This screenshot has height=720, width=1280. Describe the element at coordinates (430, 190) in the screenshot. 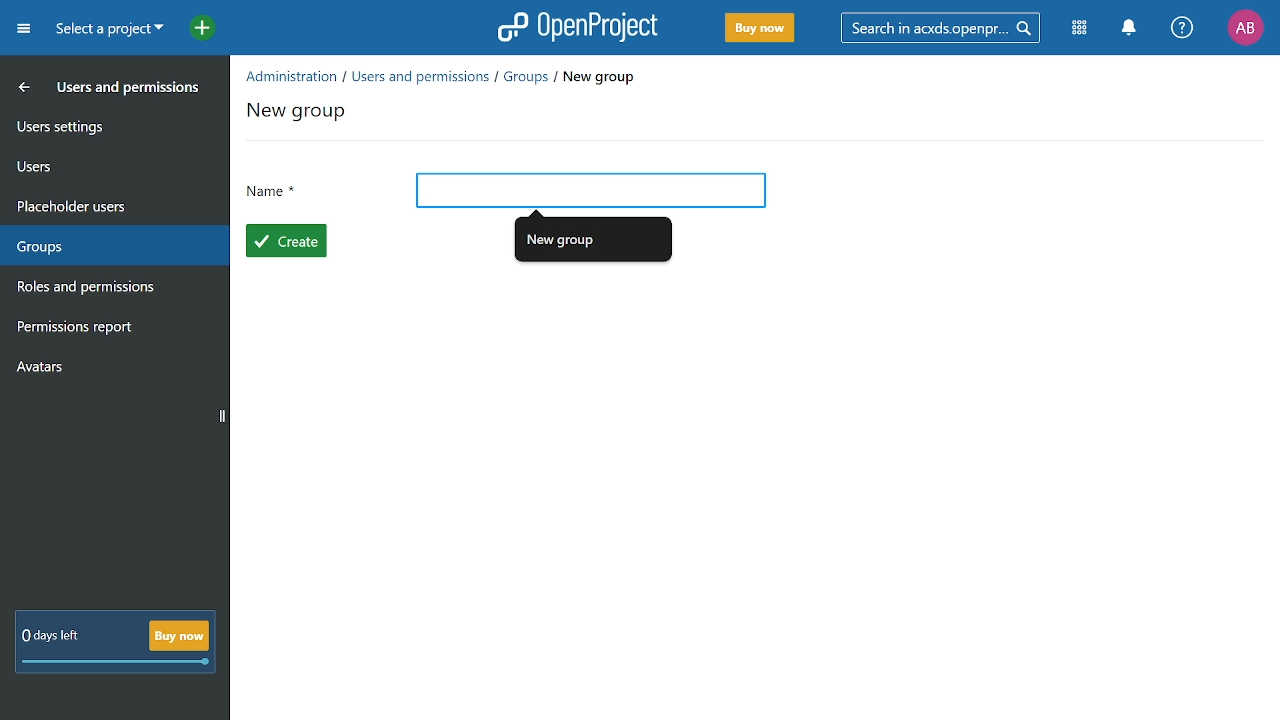

I see `Cursor` at that location.